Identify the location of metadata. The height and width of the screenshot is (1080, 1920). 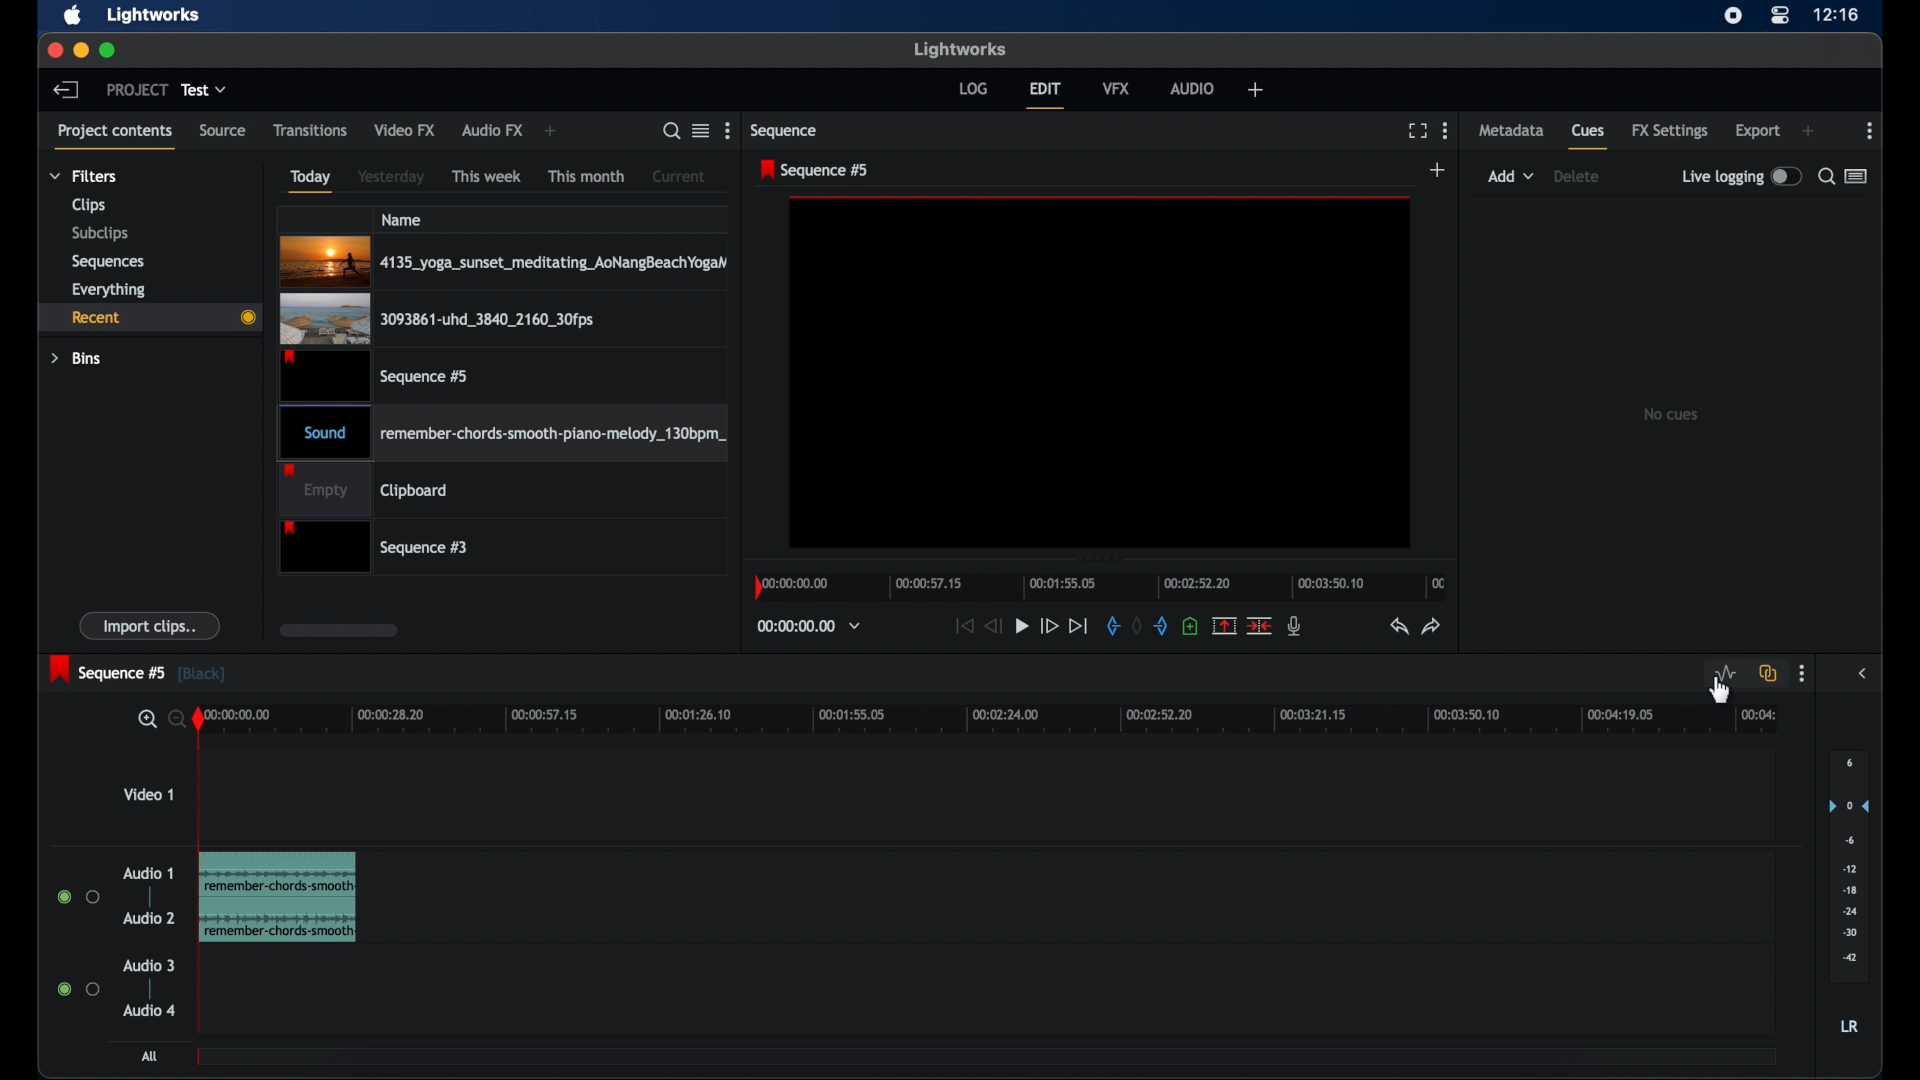
(1511, 129).